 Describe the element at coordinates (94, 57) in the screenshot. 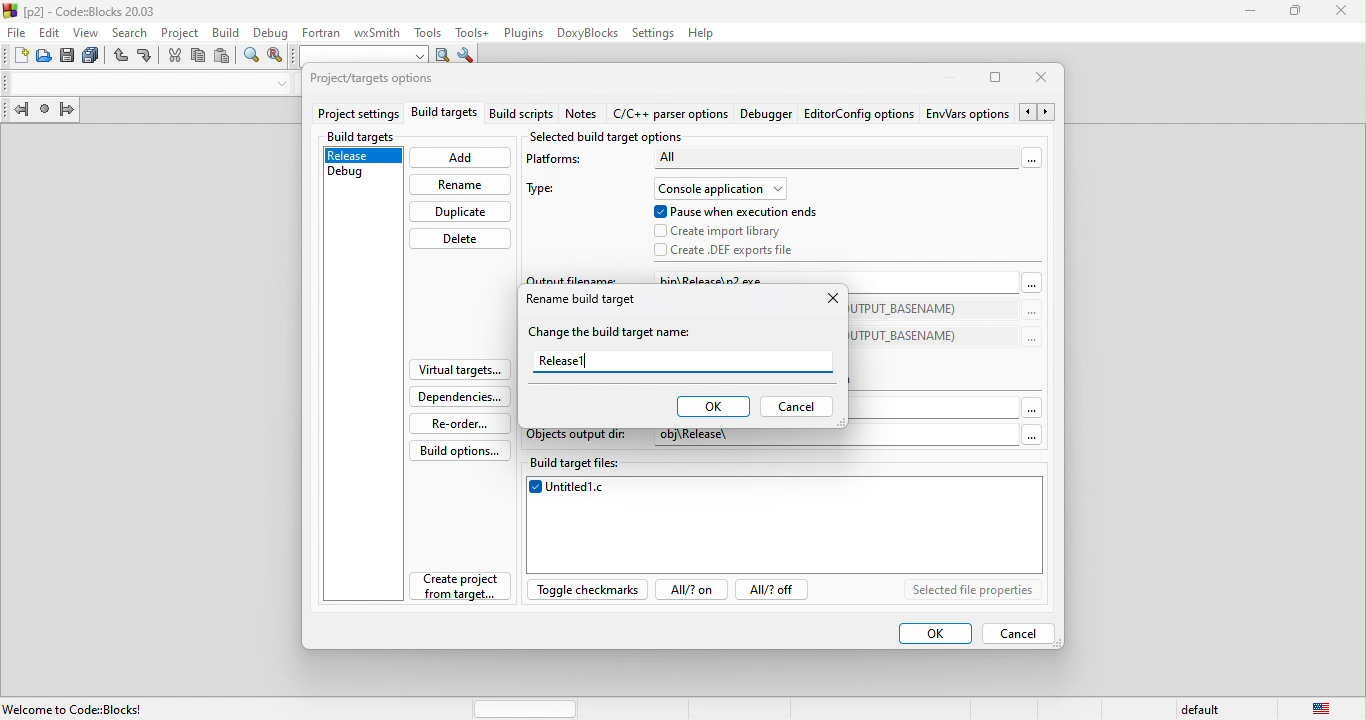

I see `save everything` at that location.